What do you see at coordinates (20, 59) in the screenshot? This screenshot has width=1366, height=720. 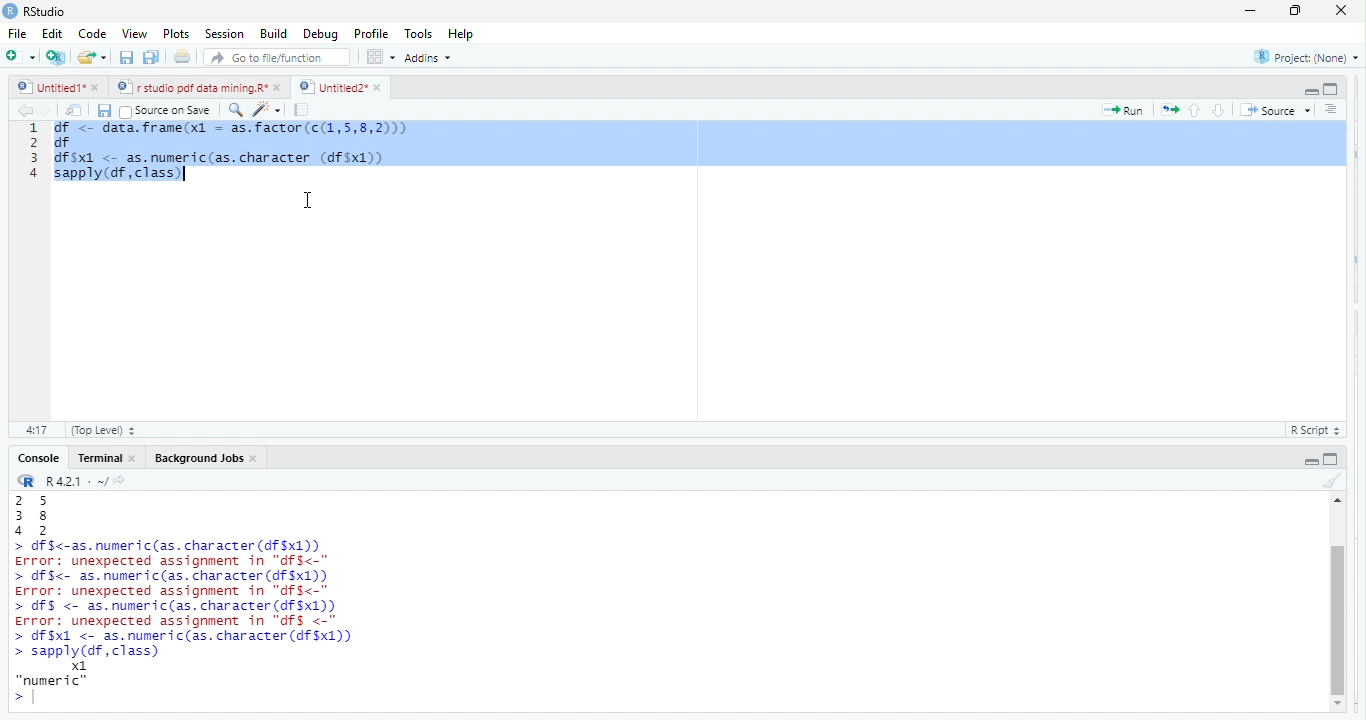 I see `new file` at bounding box center [20, 59].